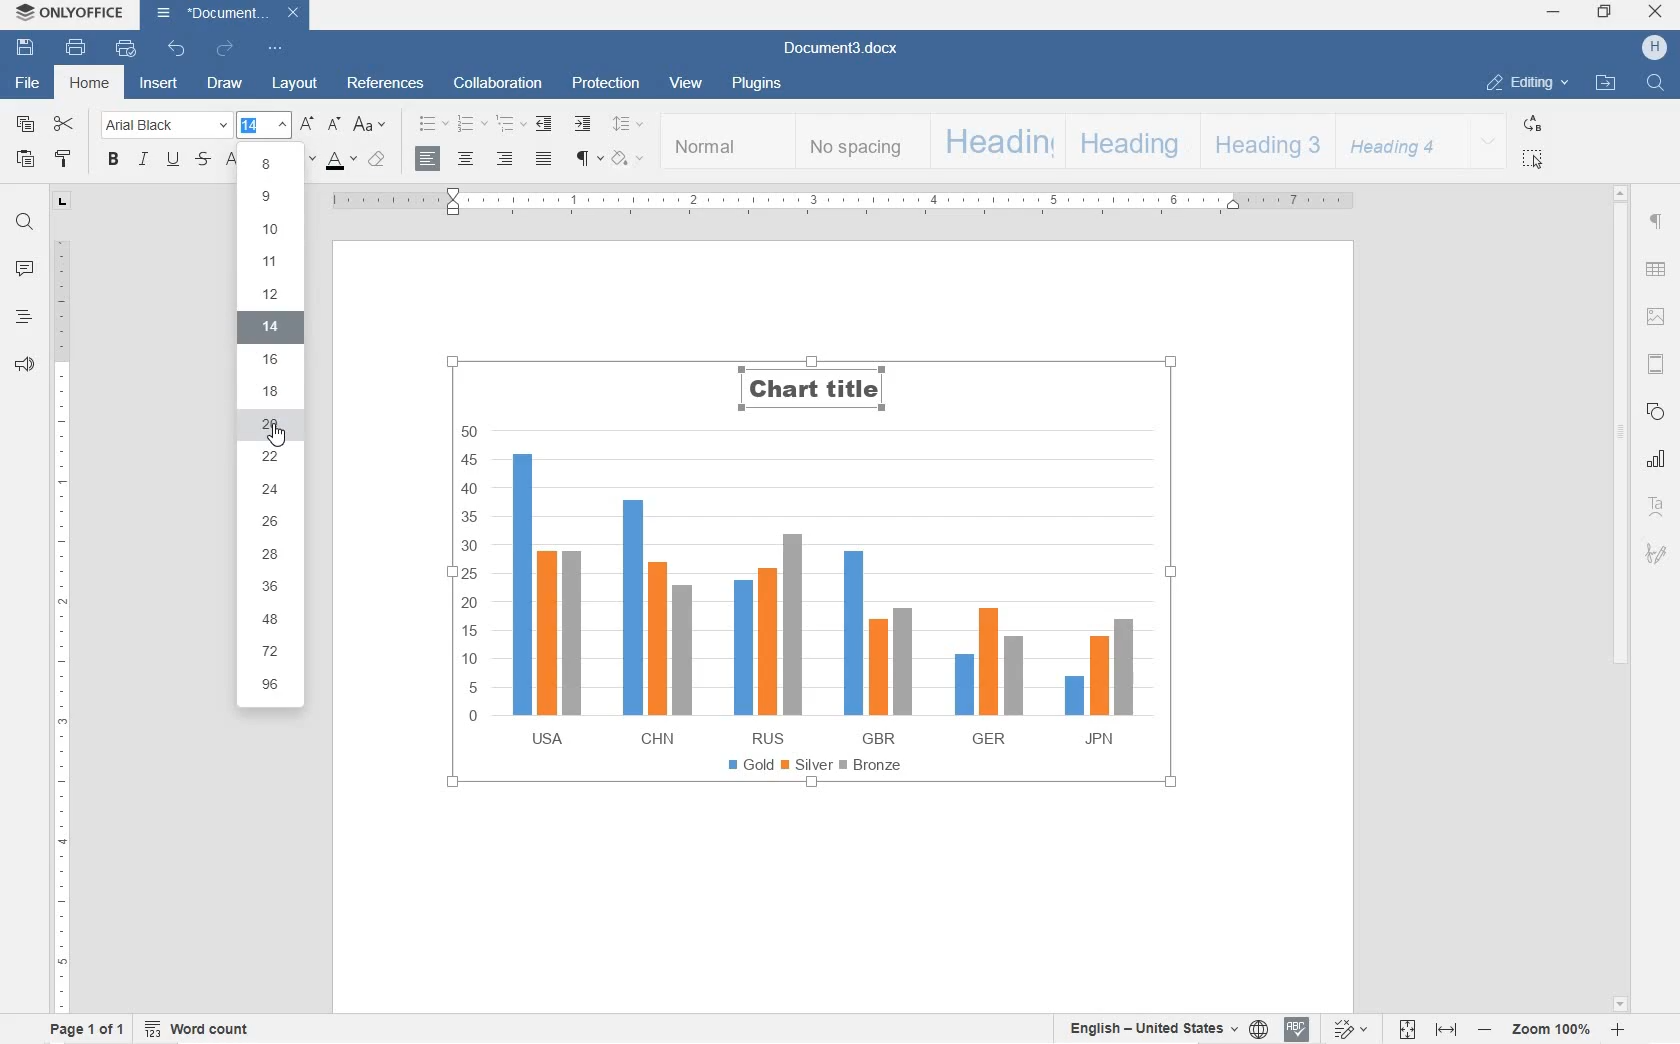  What do you see at coordinates (1655, 365) in the screenshot?
I see `HEADER & FOOTERS` at bounding box center [1655, 365].